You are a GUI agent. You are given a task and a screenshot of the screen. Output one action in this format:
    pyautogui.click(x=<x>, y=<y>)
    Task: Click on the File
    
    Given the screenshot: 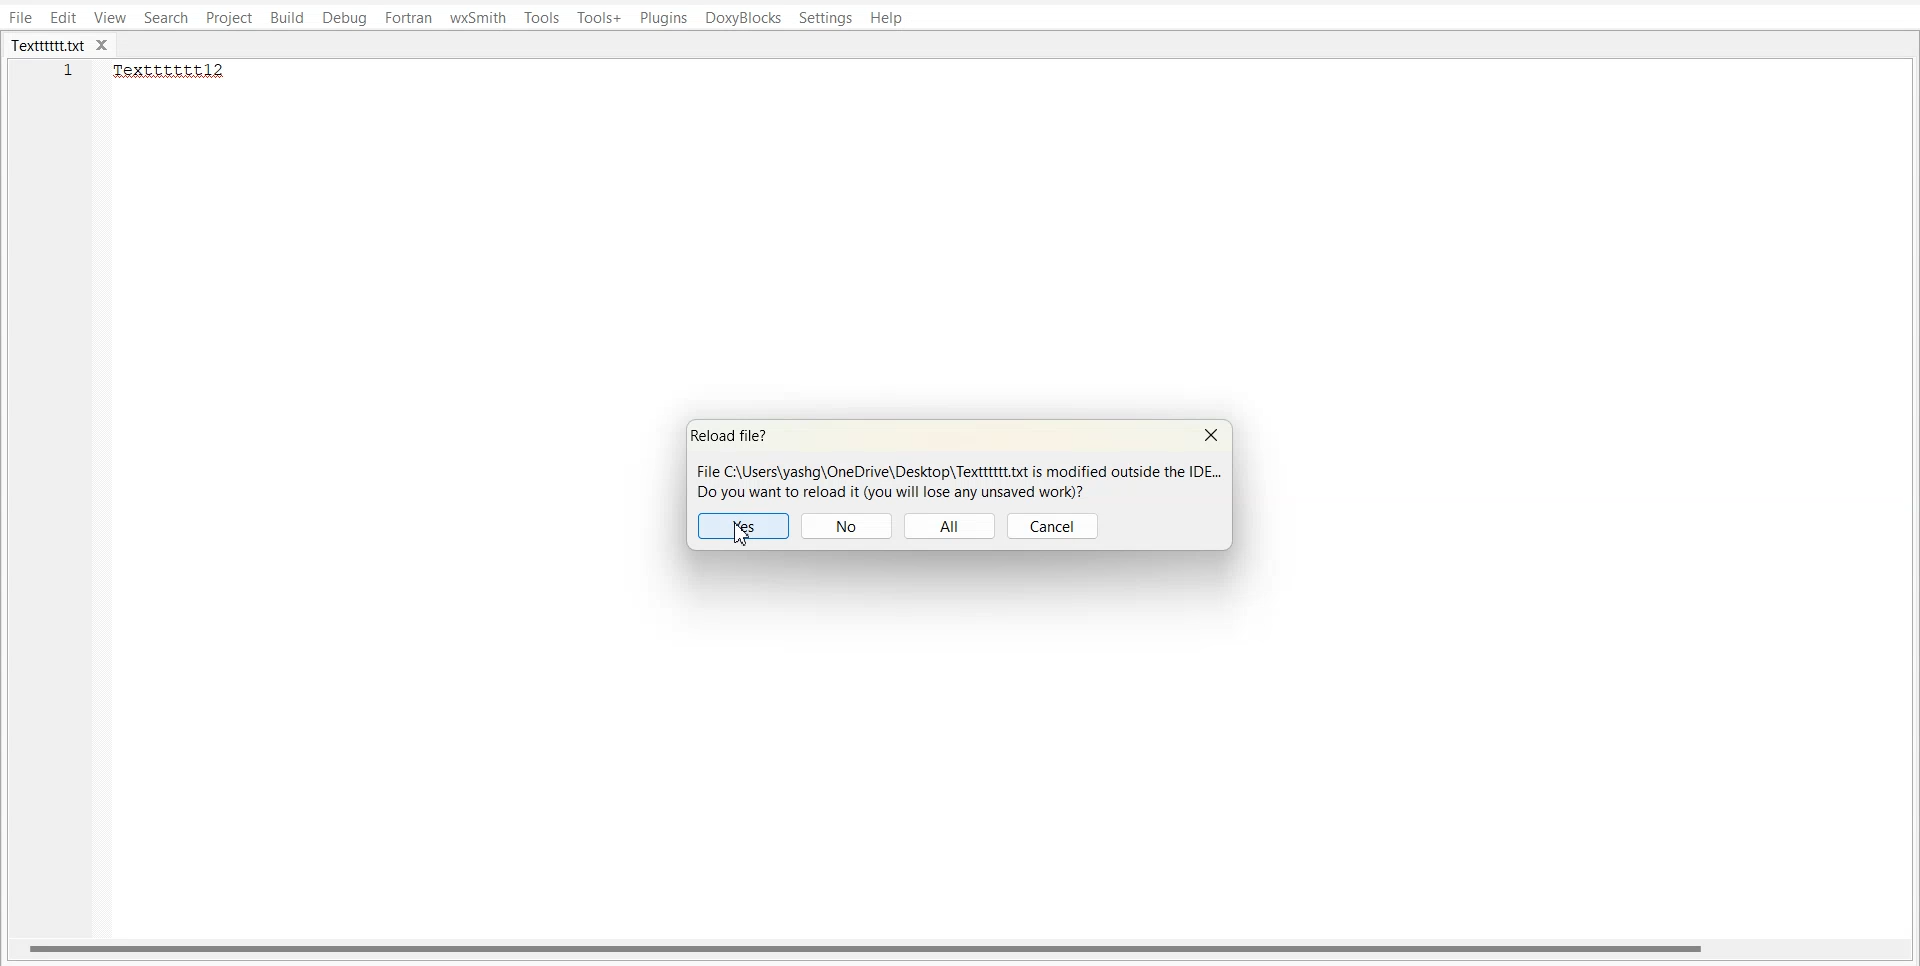 What is the action you would take?
    pyautogui.click(x=20, y=17)
    